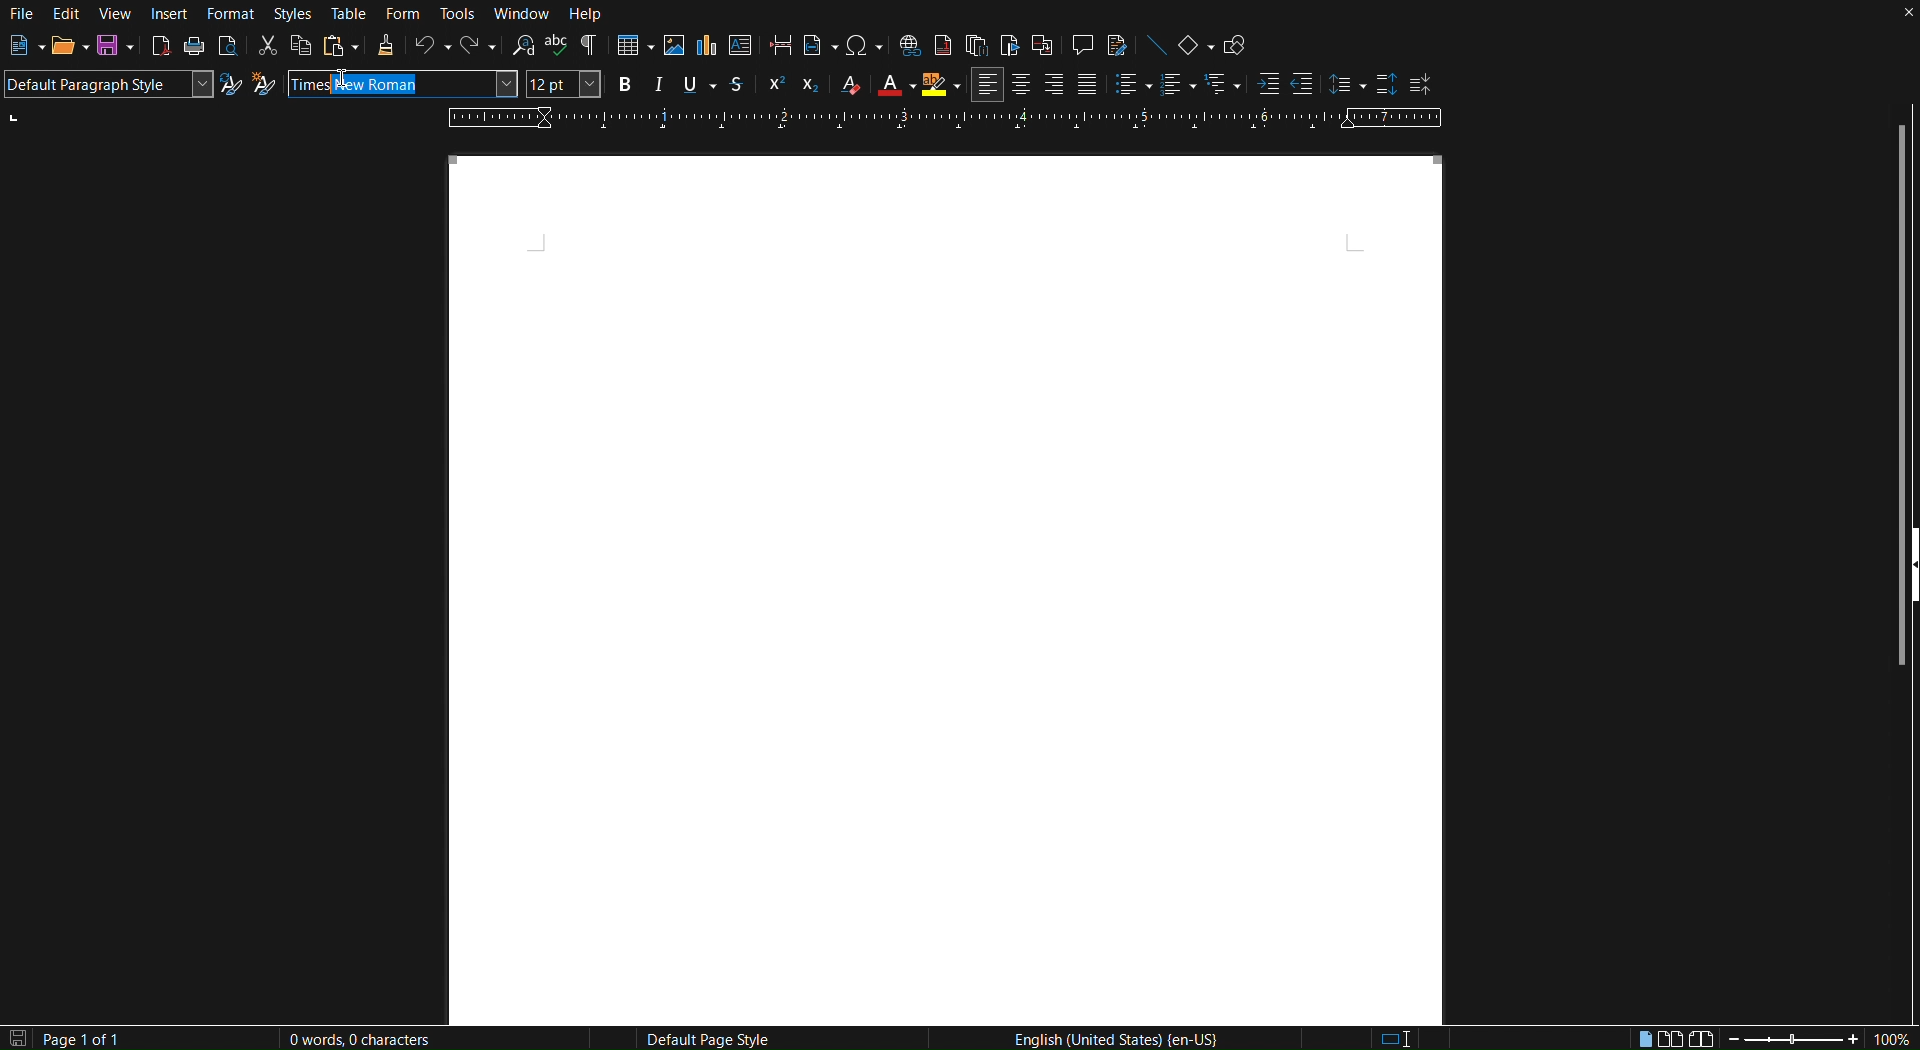 The height and width of the screenshot is (1050, 1920). What do you see at coordinates (909, 48) in the screenshot?
I see `Insert Hyperlink` at bounding box center [909, 48].